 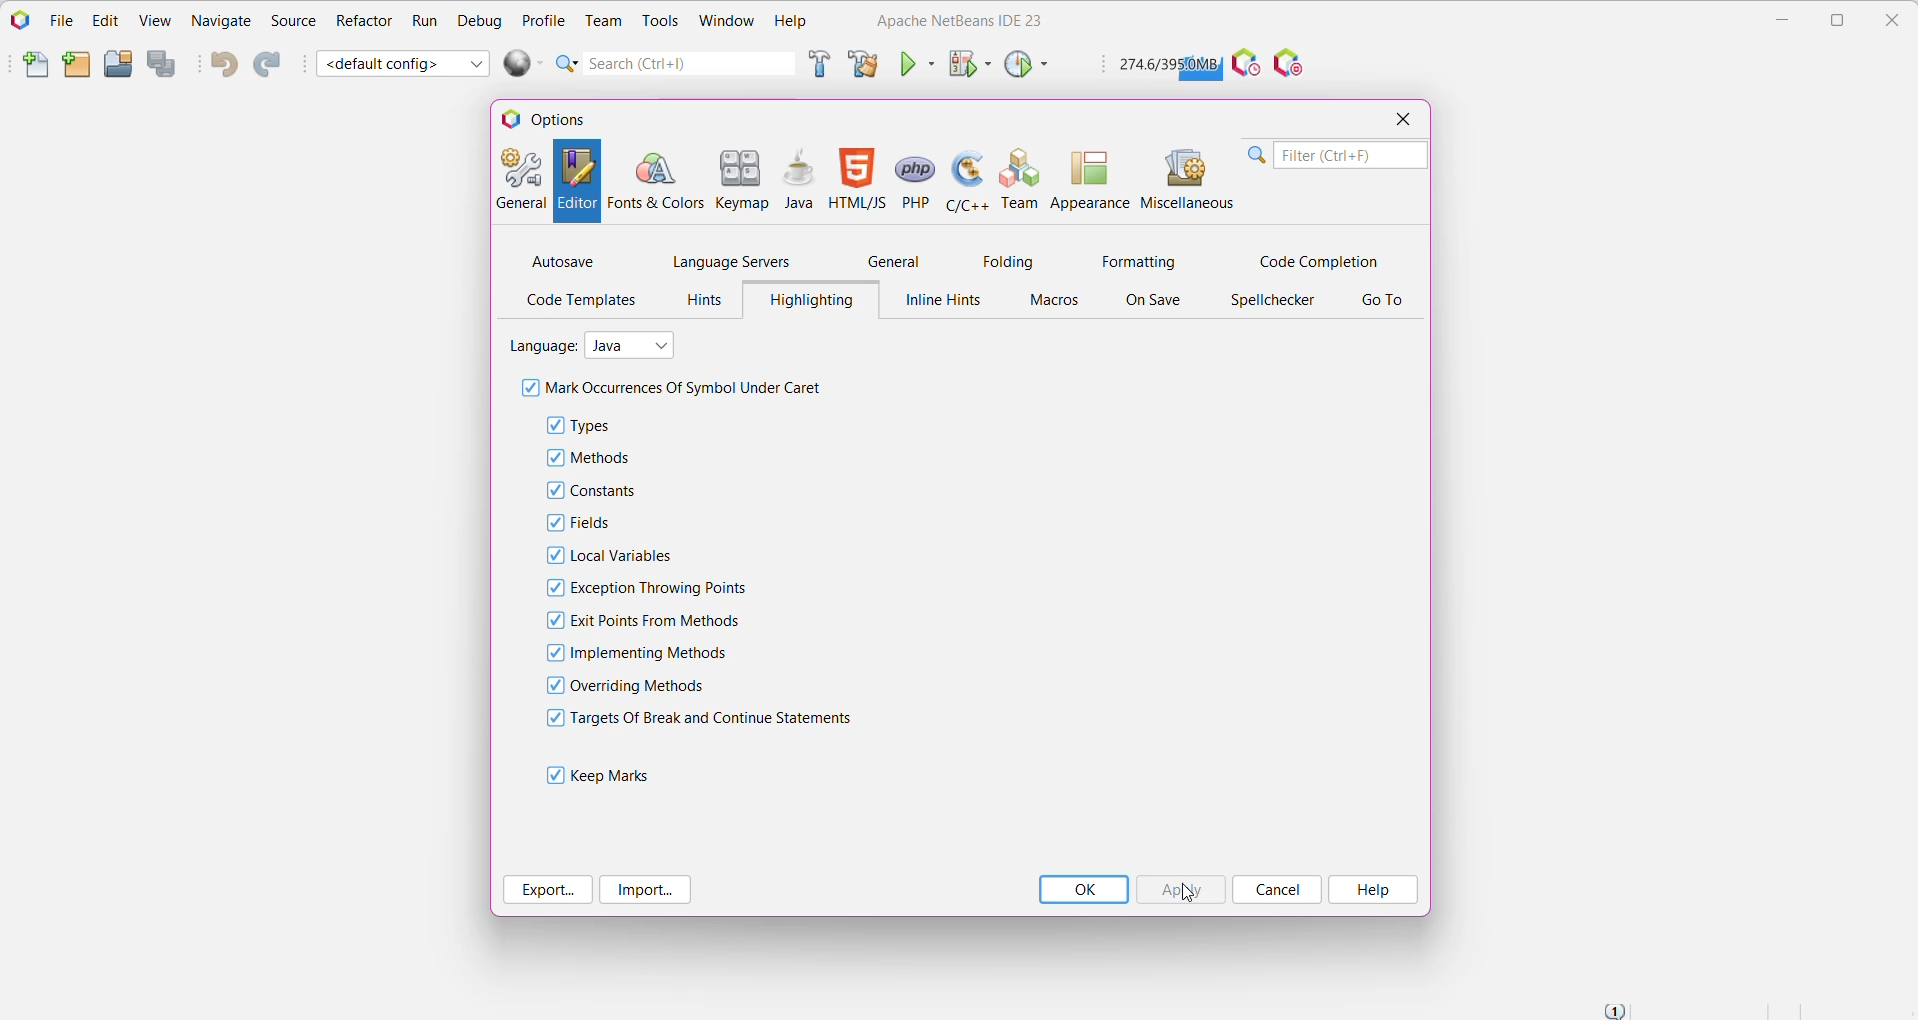 What do you see at coordinates (917, 63) in the screenshot?
I see `Run Project` at bounding box center [917, 63].